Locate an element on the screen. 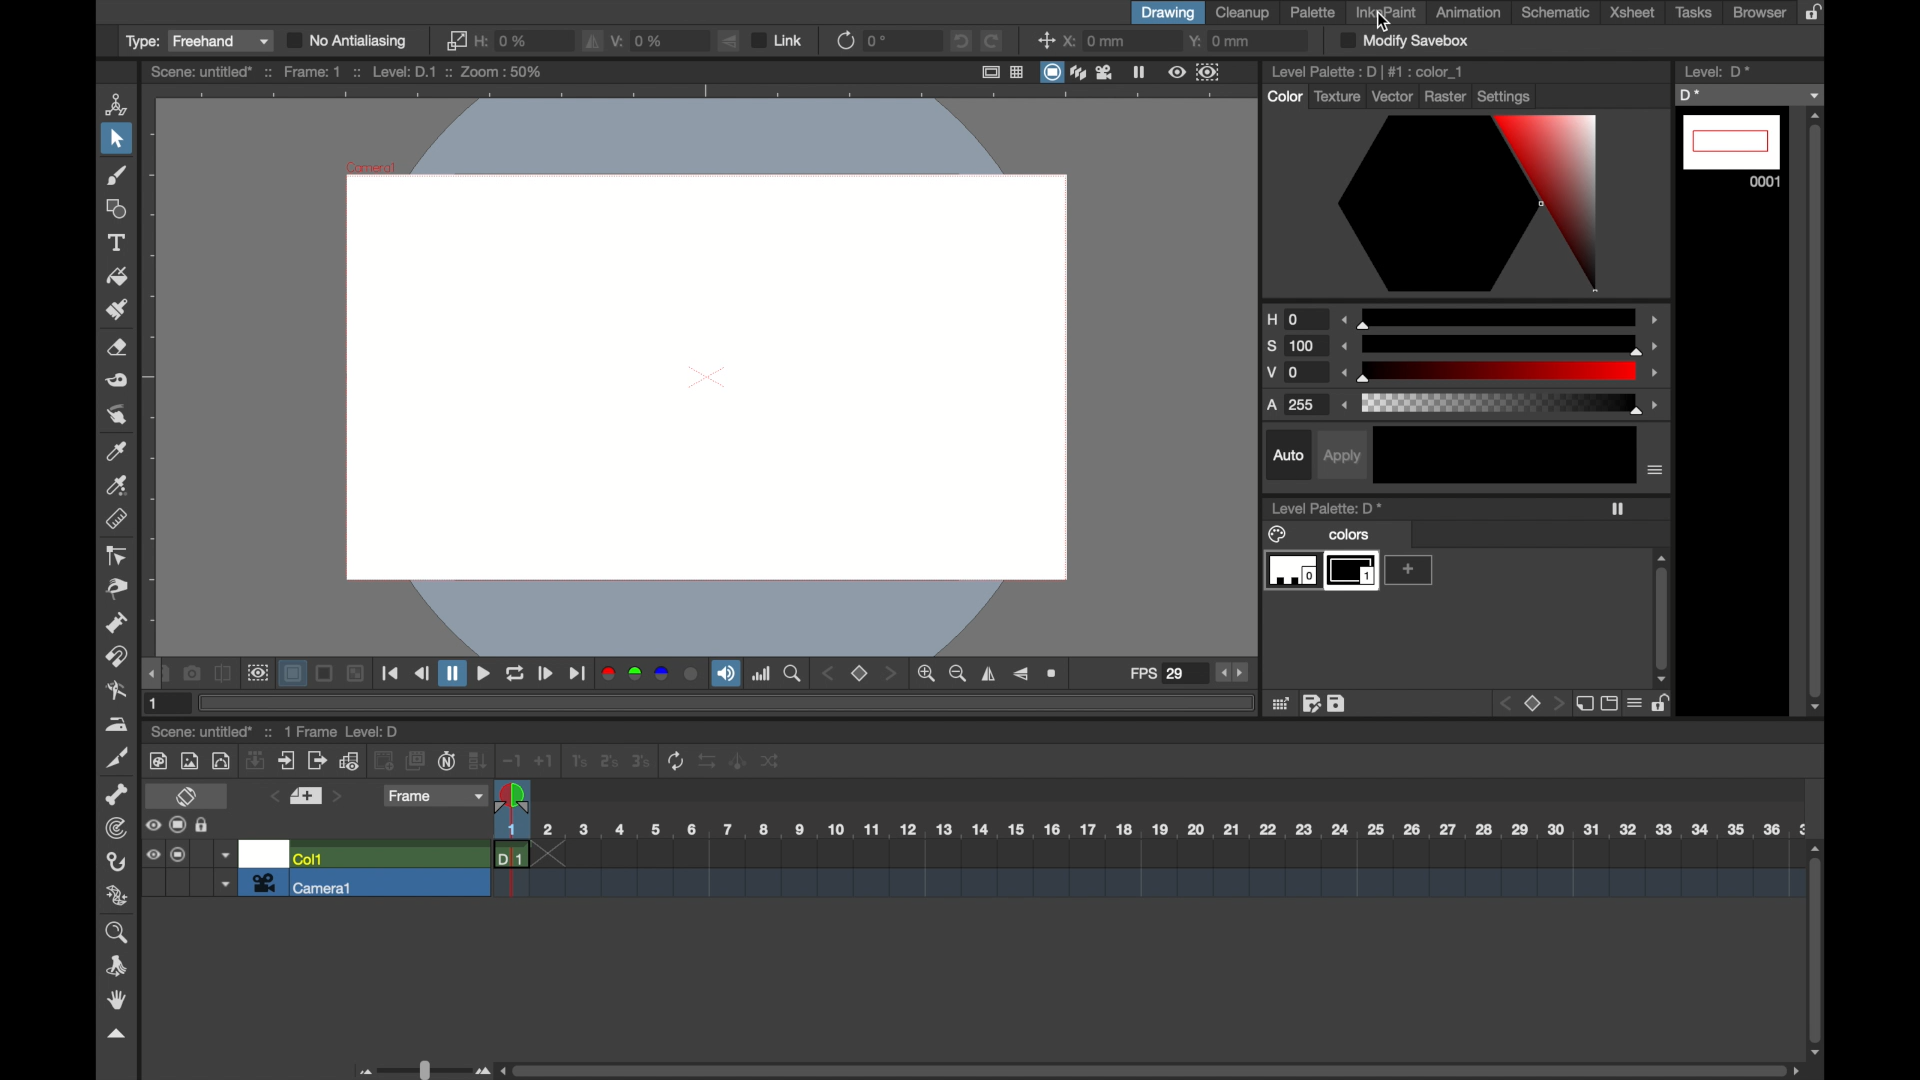 Image resolution: width=1920 pixels, height=1080 pixels. 2 is located at coordinates (609, 761).